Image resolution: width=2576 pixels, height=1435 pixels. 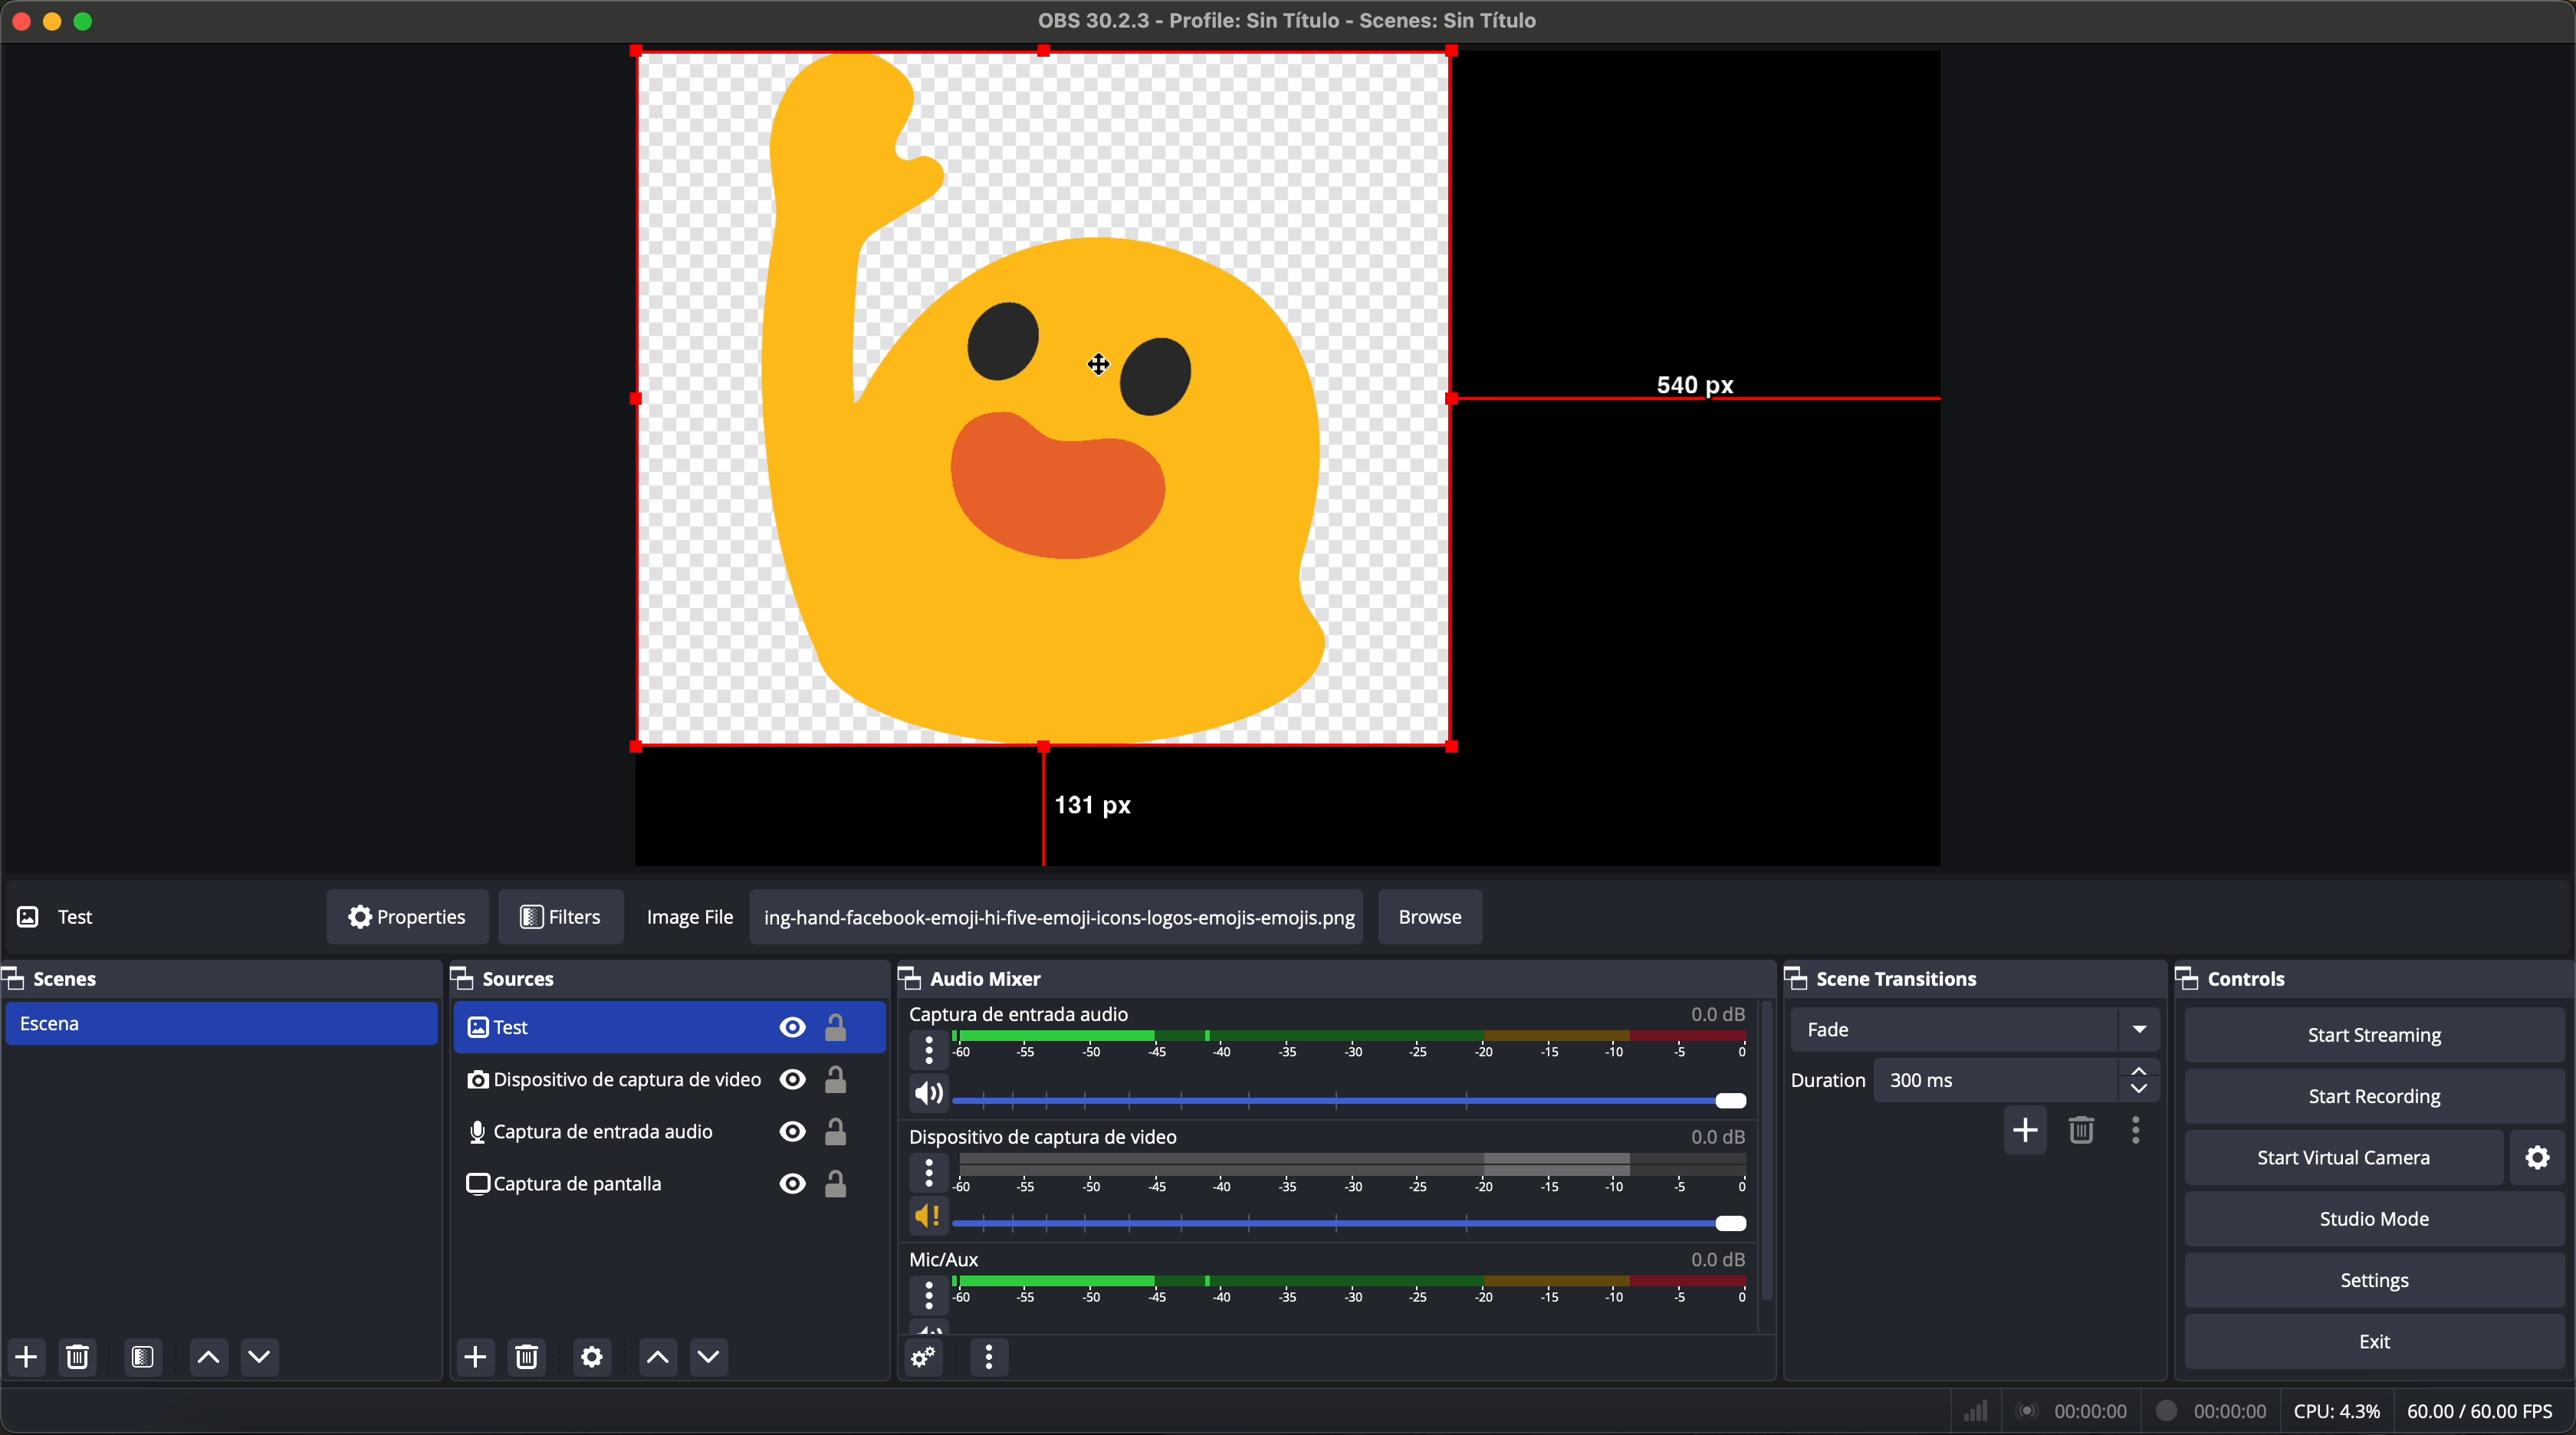 I want to click on add scene, so click(x=26, y=1358).